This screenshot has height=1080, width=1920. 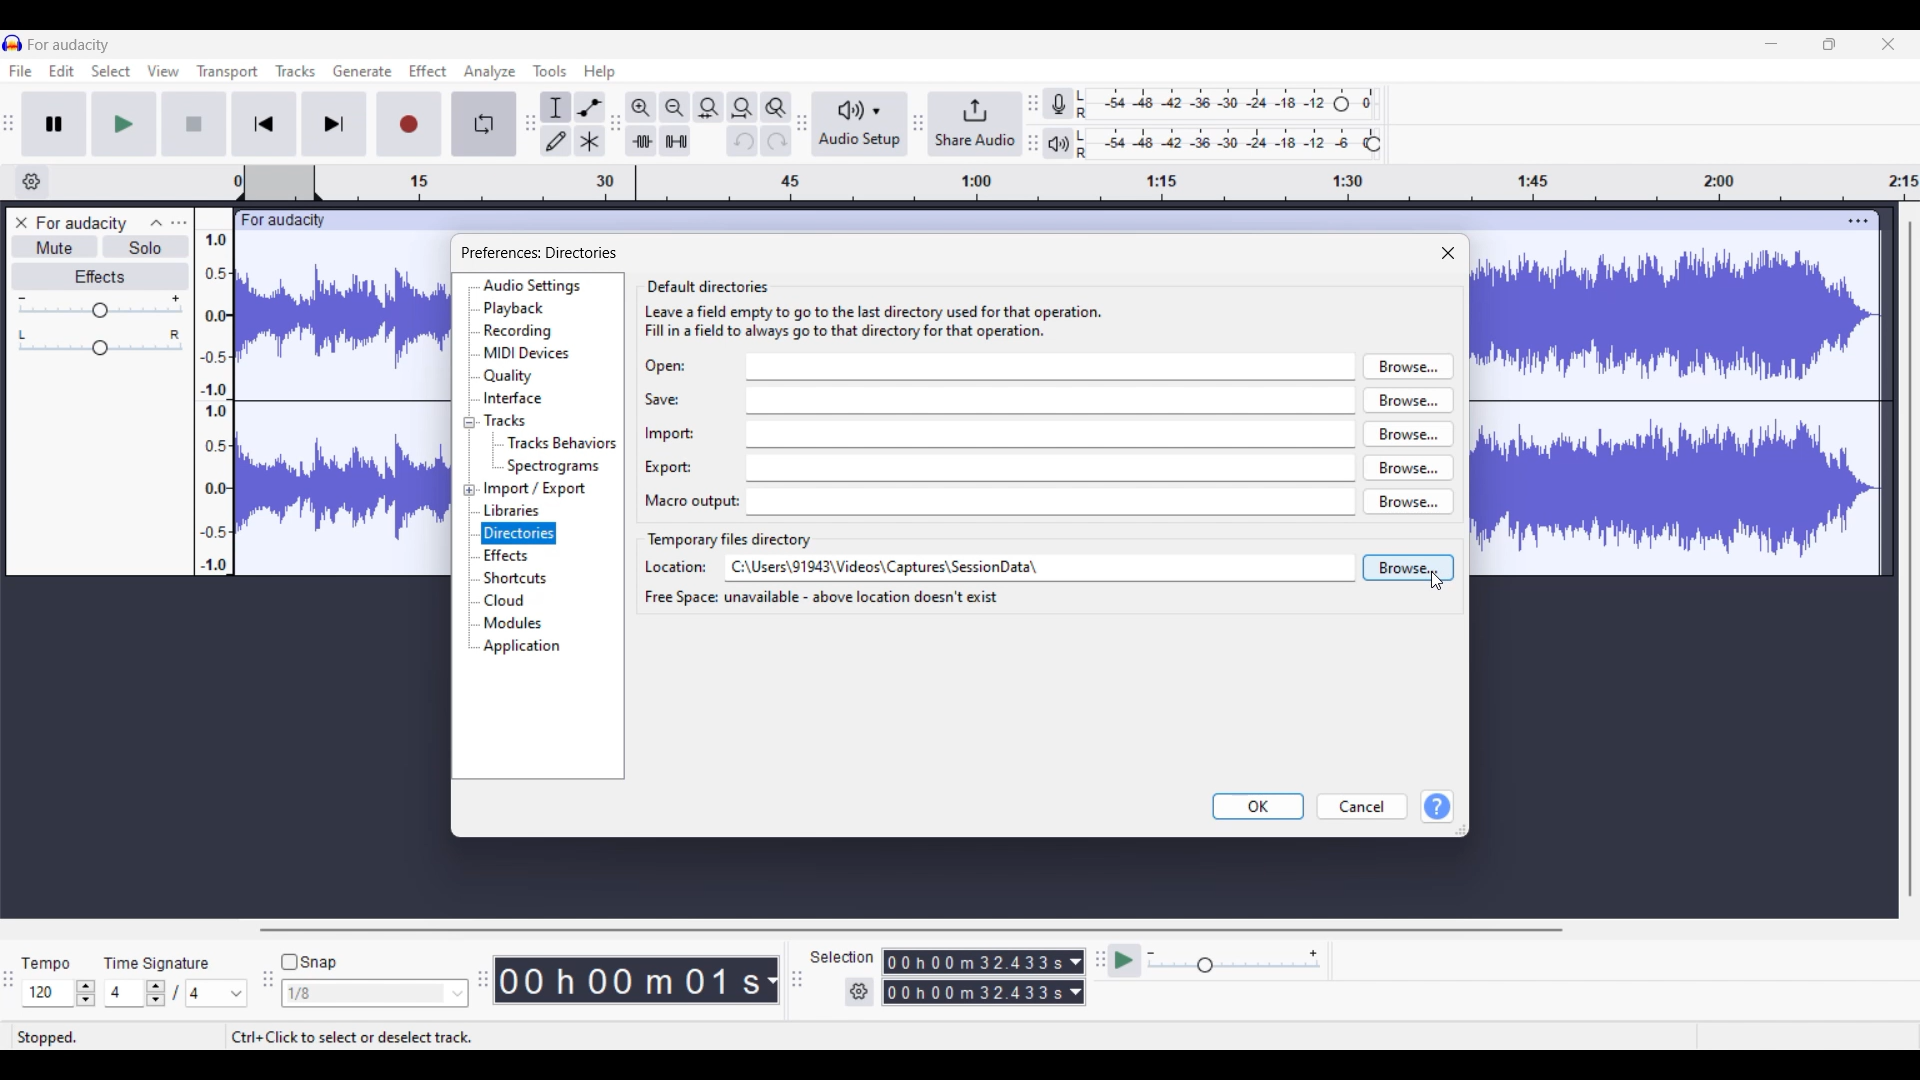 I want to click on Zoom toggle, so click(x=776, y=107).